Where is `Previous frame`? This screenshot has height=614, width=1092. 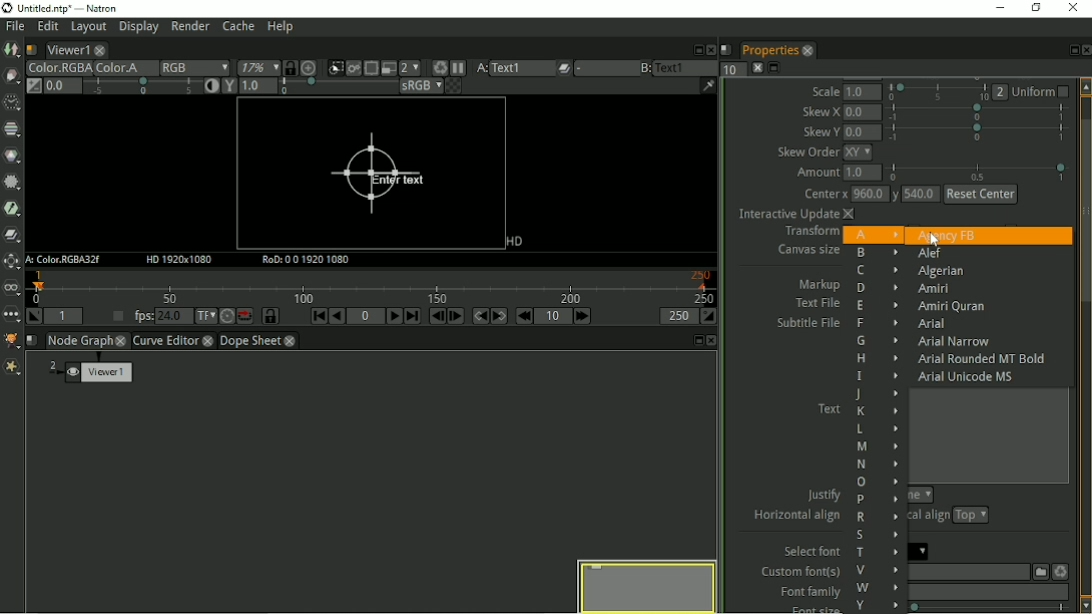
Previous frame is located at coordinates (435, 316).